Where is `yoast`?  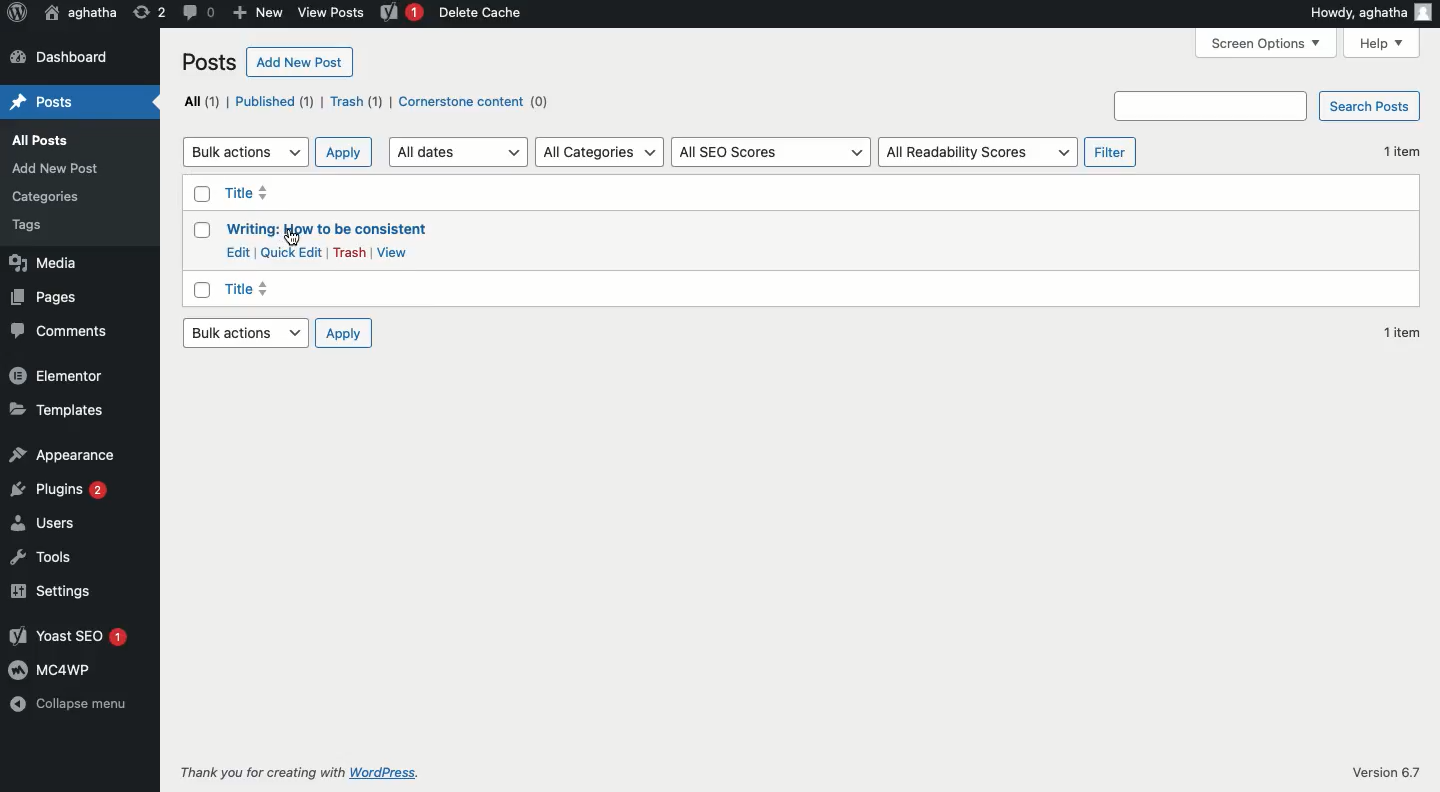 yoast is located at coordinates (400, 15).